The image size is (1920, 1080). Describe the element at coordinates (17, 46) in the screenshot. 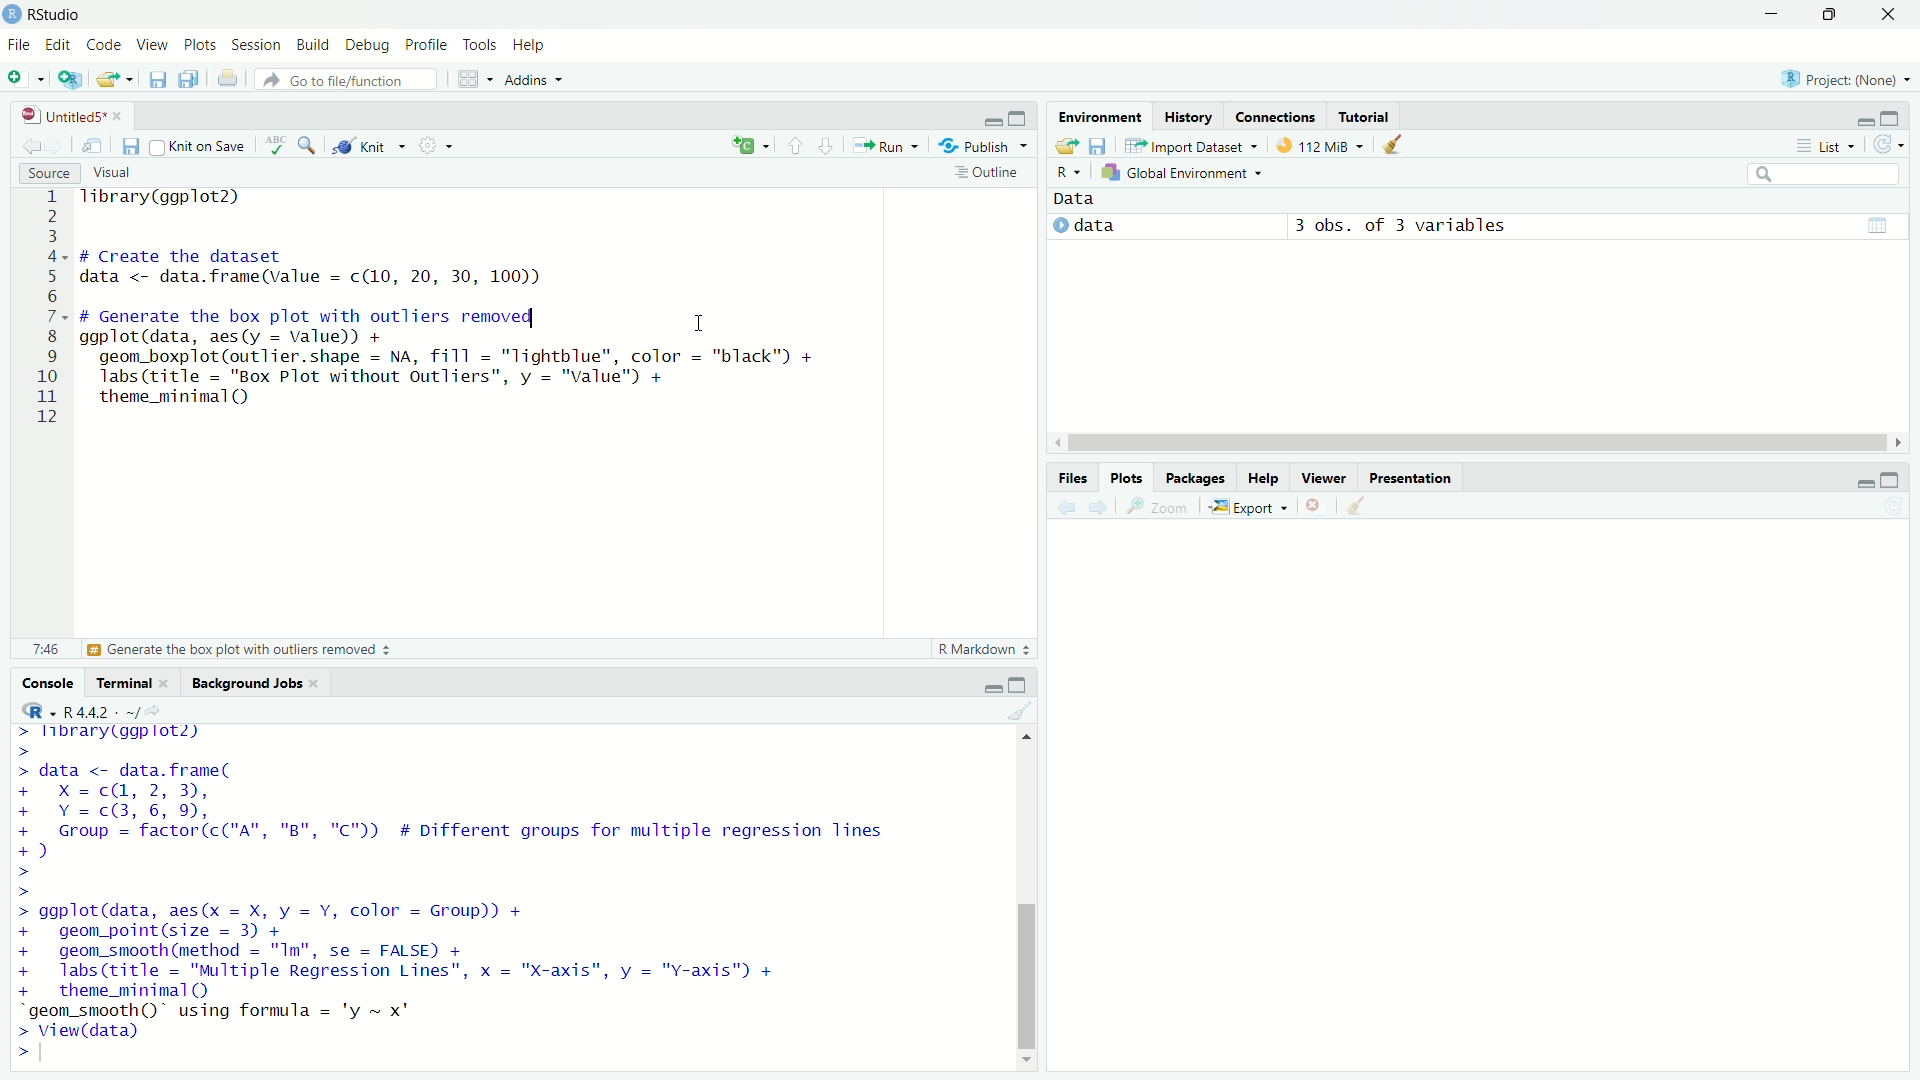

I see `File` at that location.